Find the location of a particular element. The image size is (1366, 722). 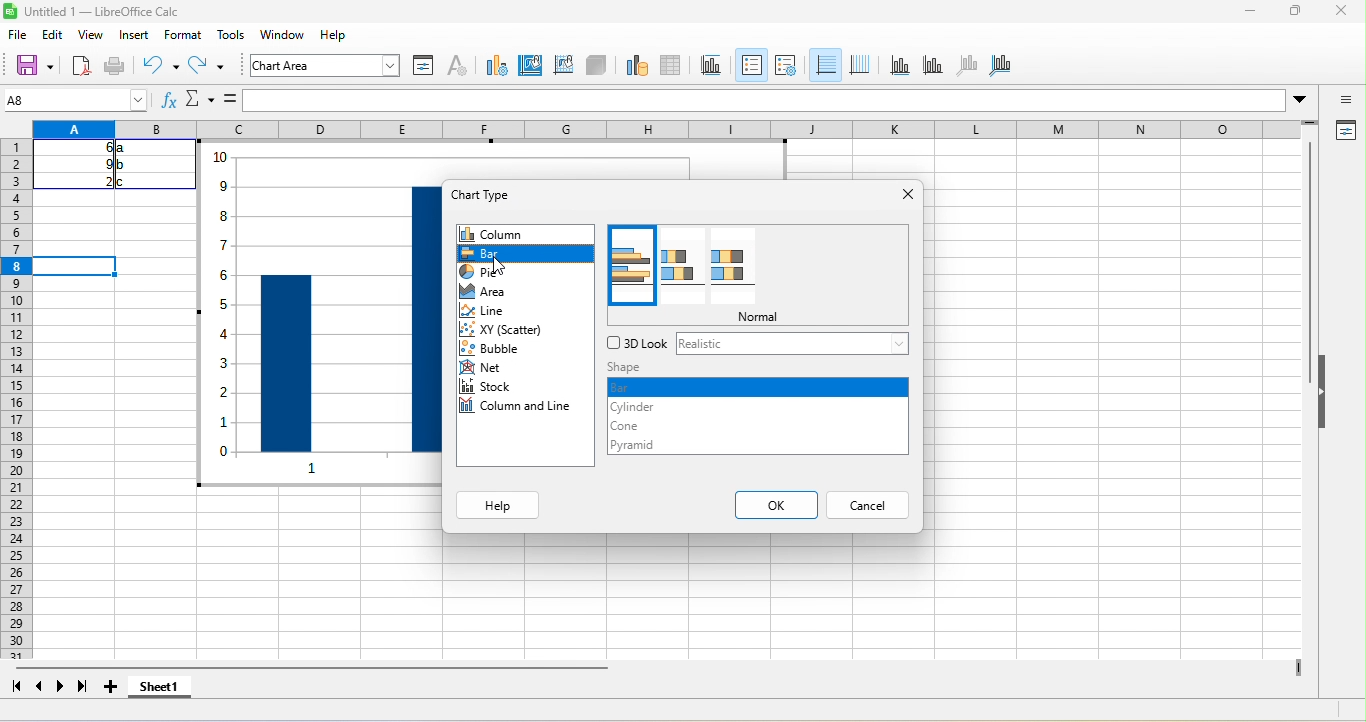

properties is located at coordinates (1347, 130).